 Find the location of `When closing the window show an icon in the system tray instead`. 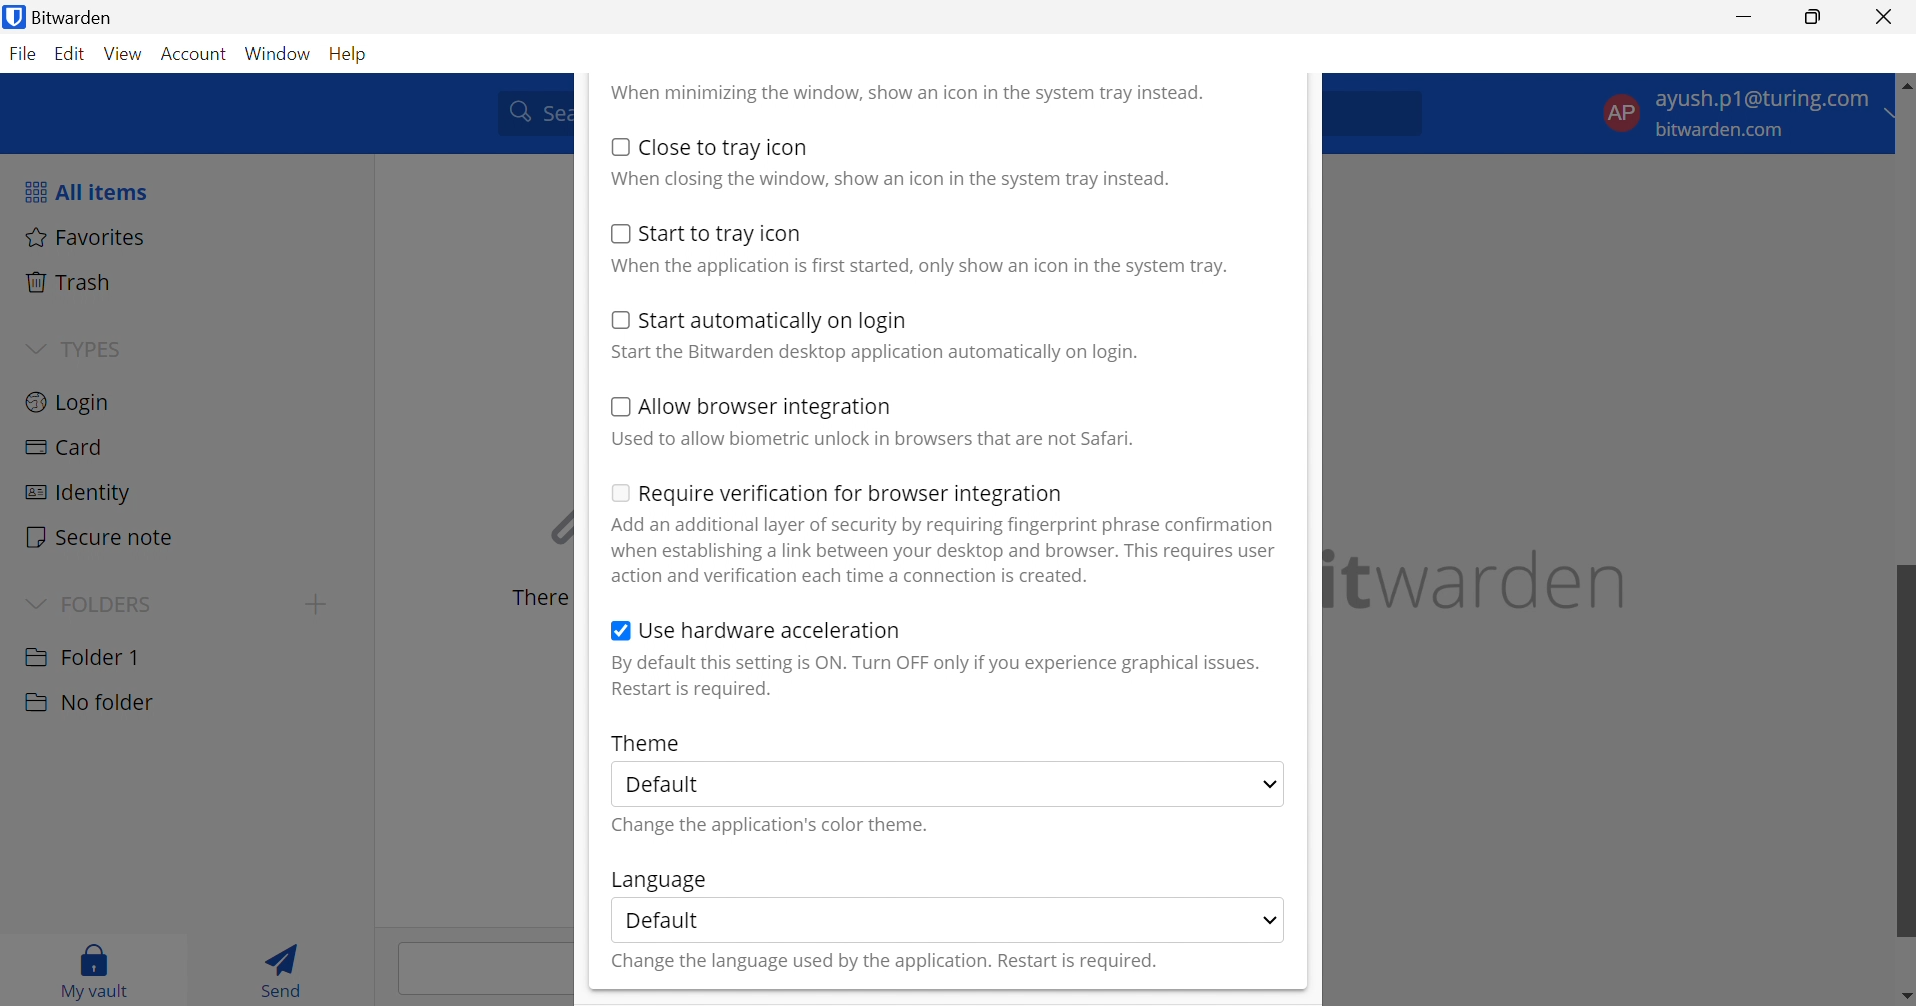

When closing the window show an icon in the system tray instead is located at coordinates (890, 177).